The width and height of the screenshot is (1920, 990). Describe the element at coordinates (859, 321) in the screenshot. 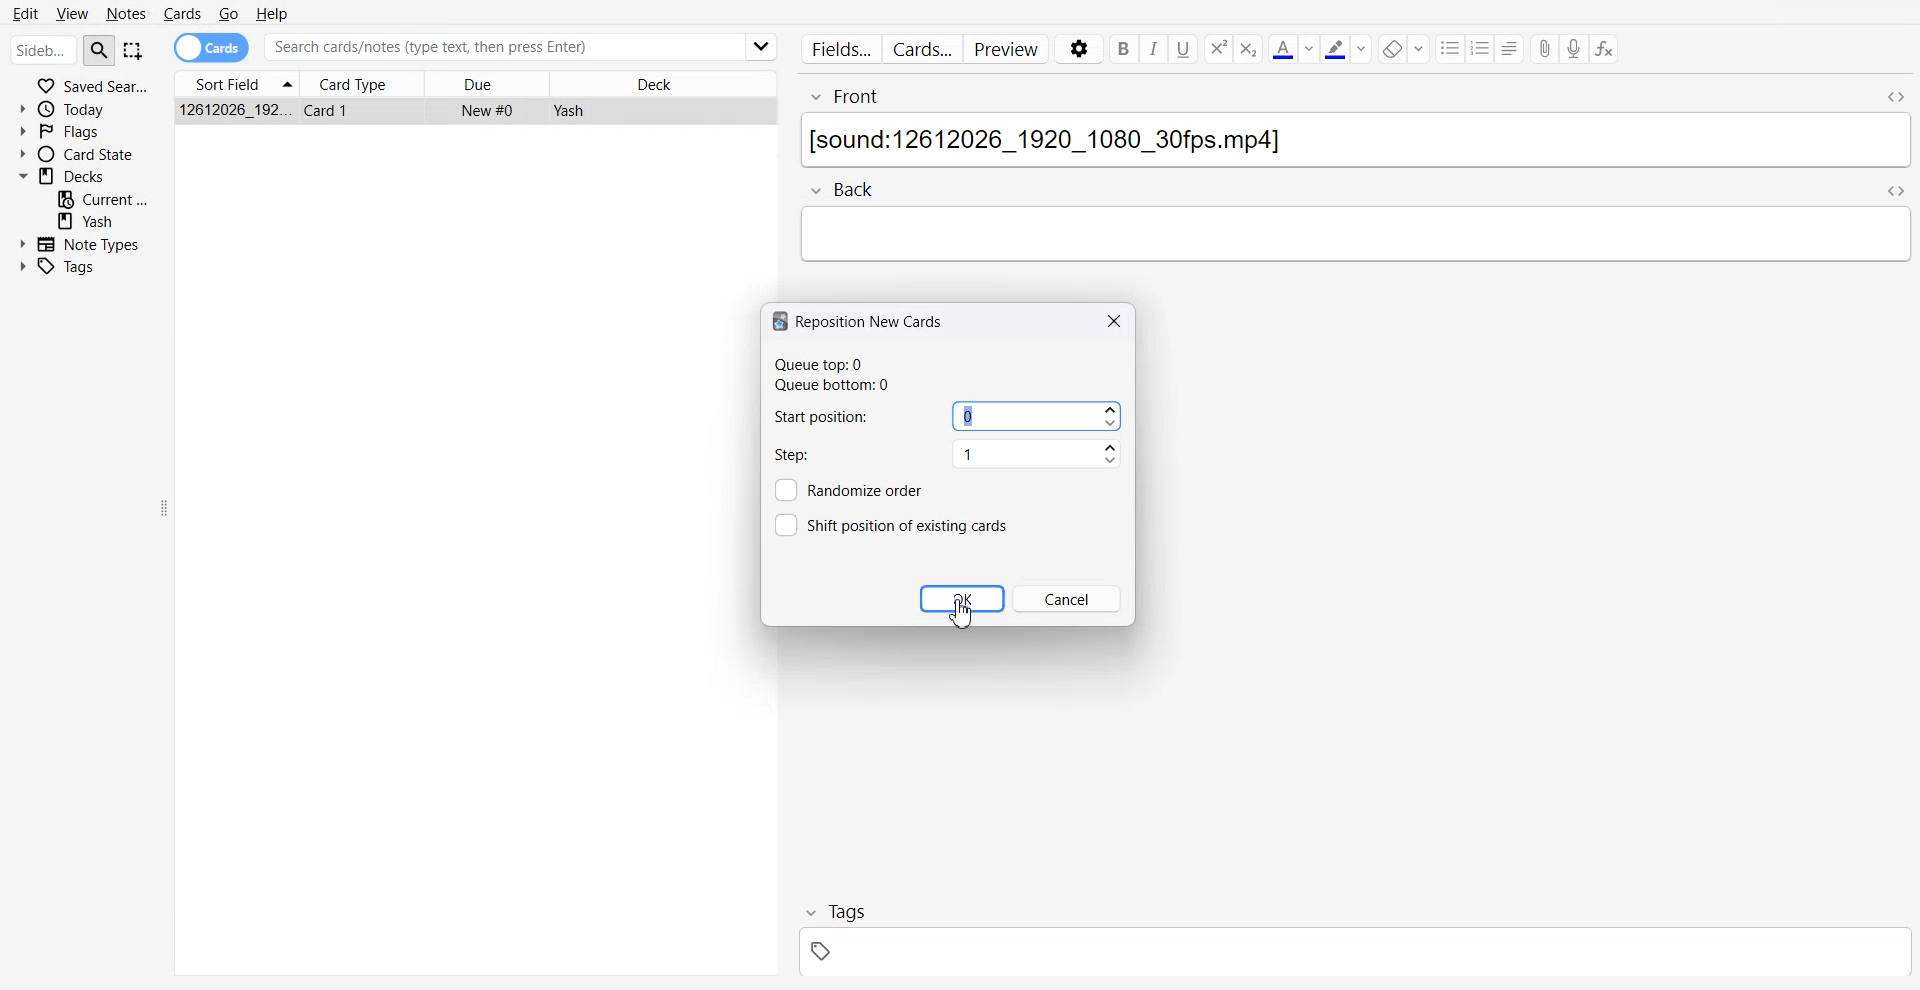

I see `Reposition new cards` at that location.